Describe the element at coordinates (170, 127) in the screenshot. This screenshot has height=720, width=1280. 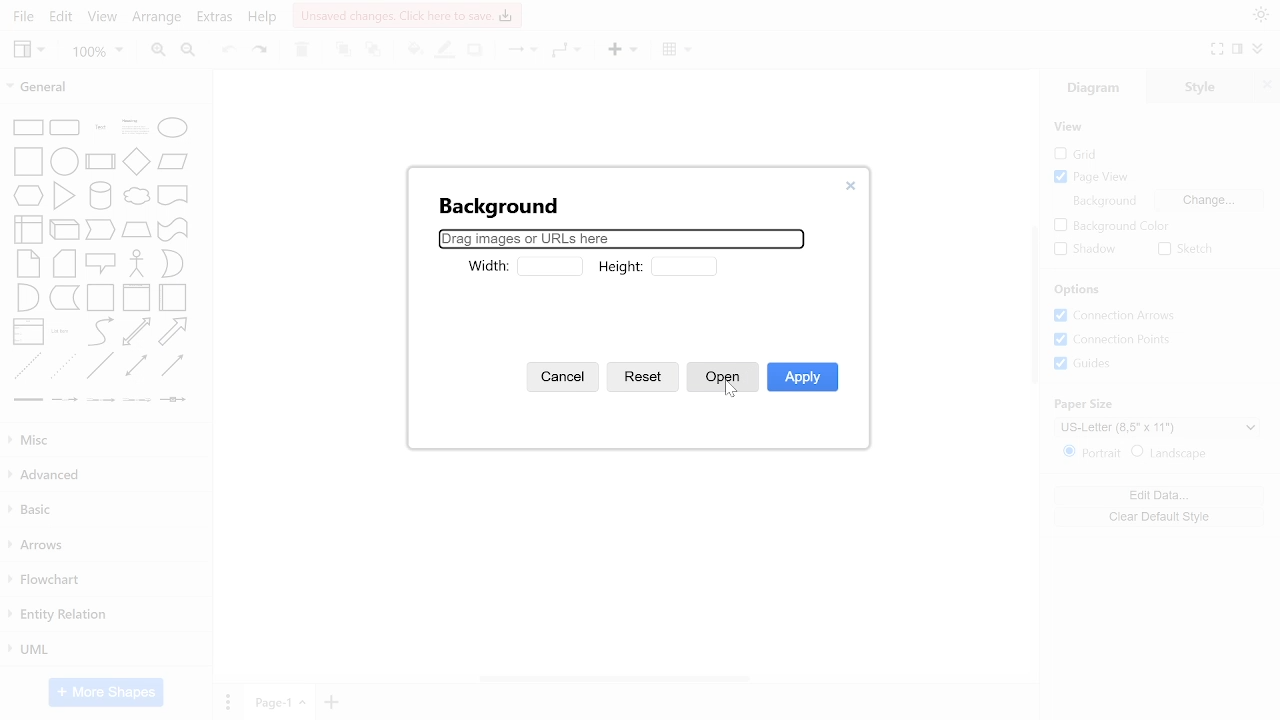
I see `general shapes` at that location.